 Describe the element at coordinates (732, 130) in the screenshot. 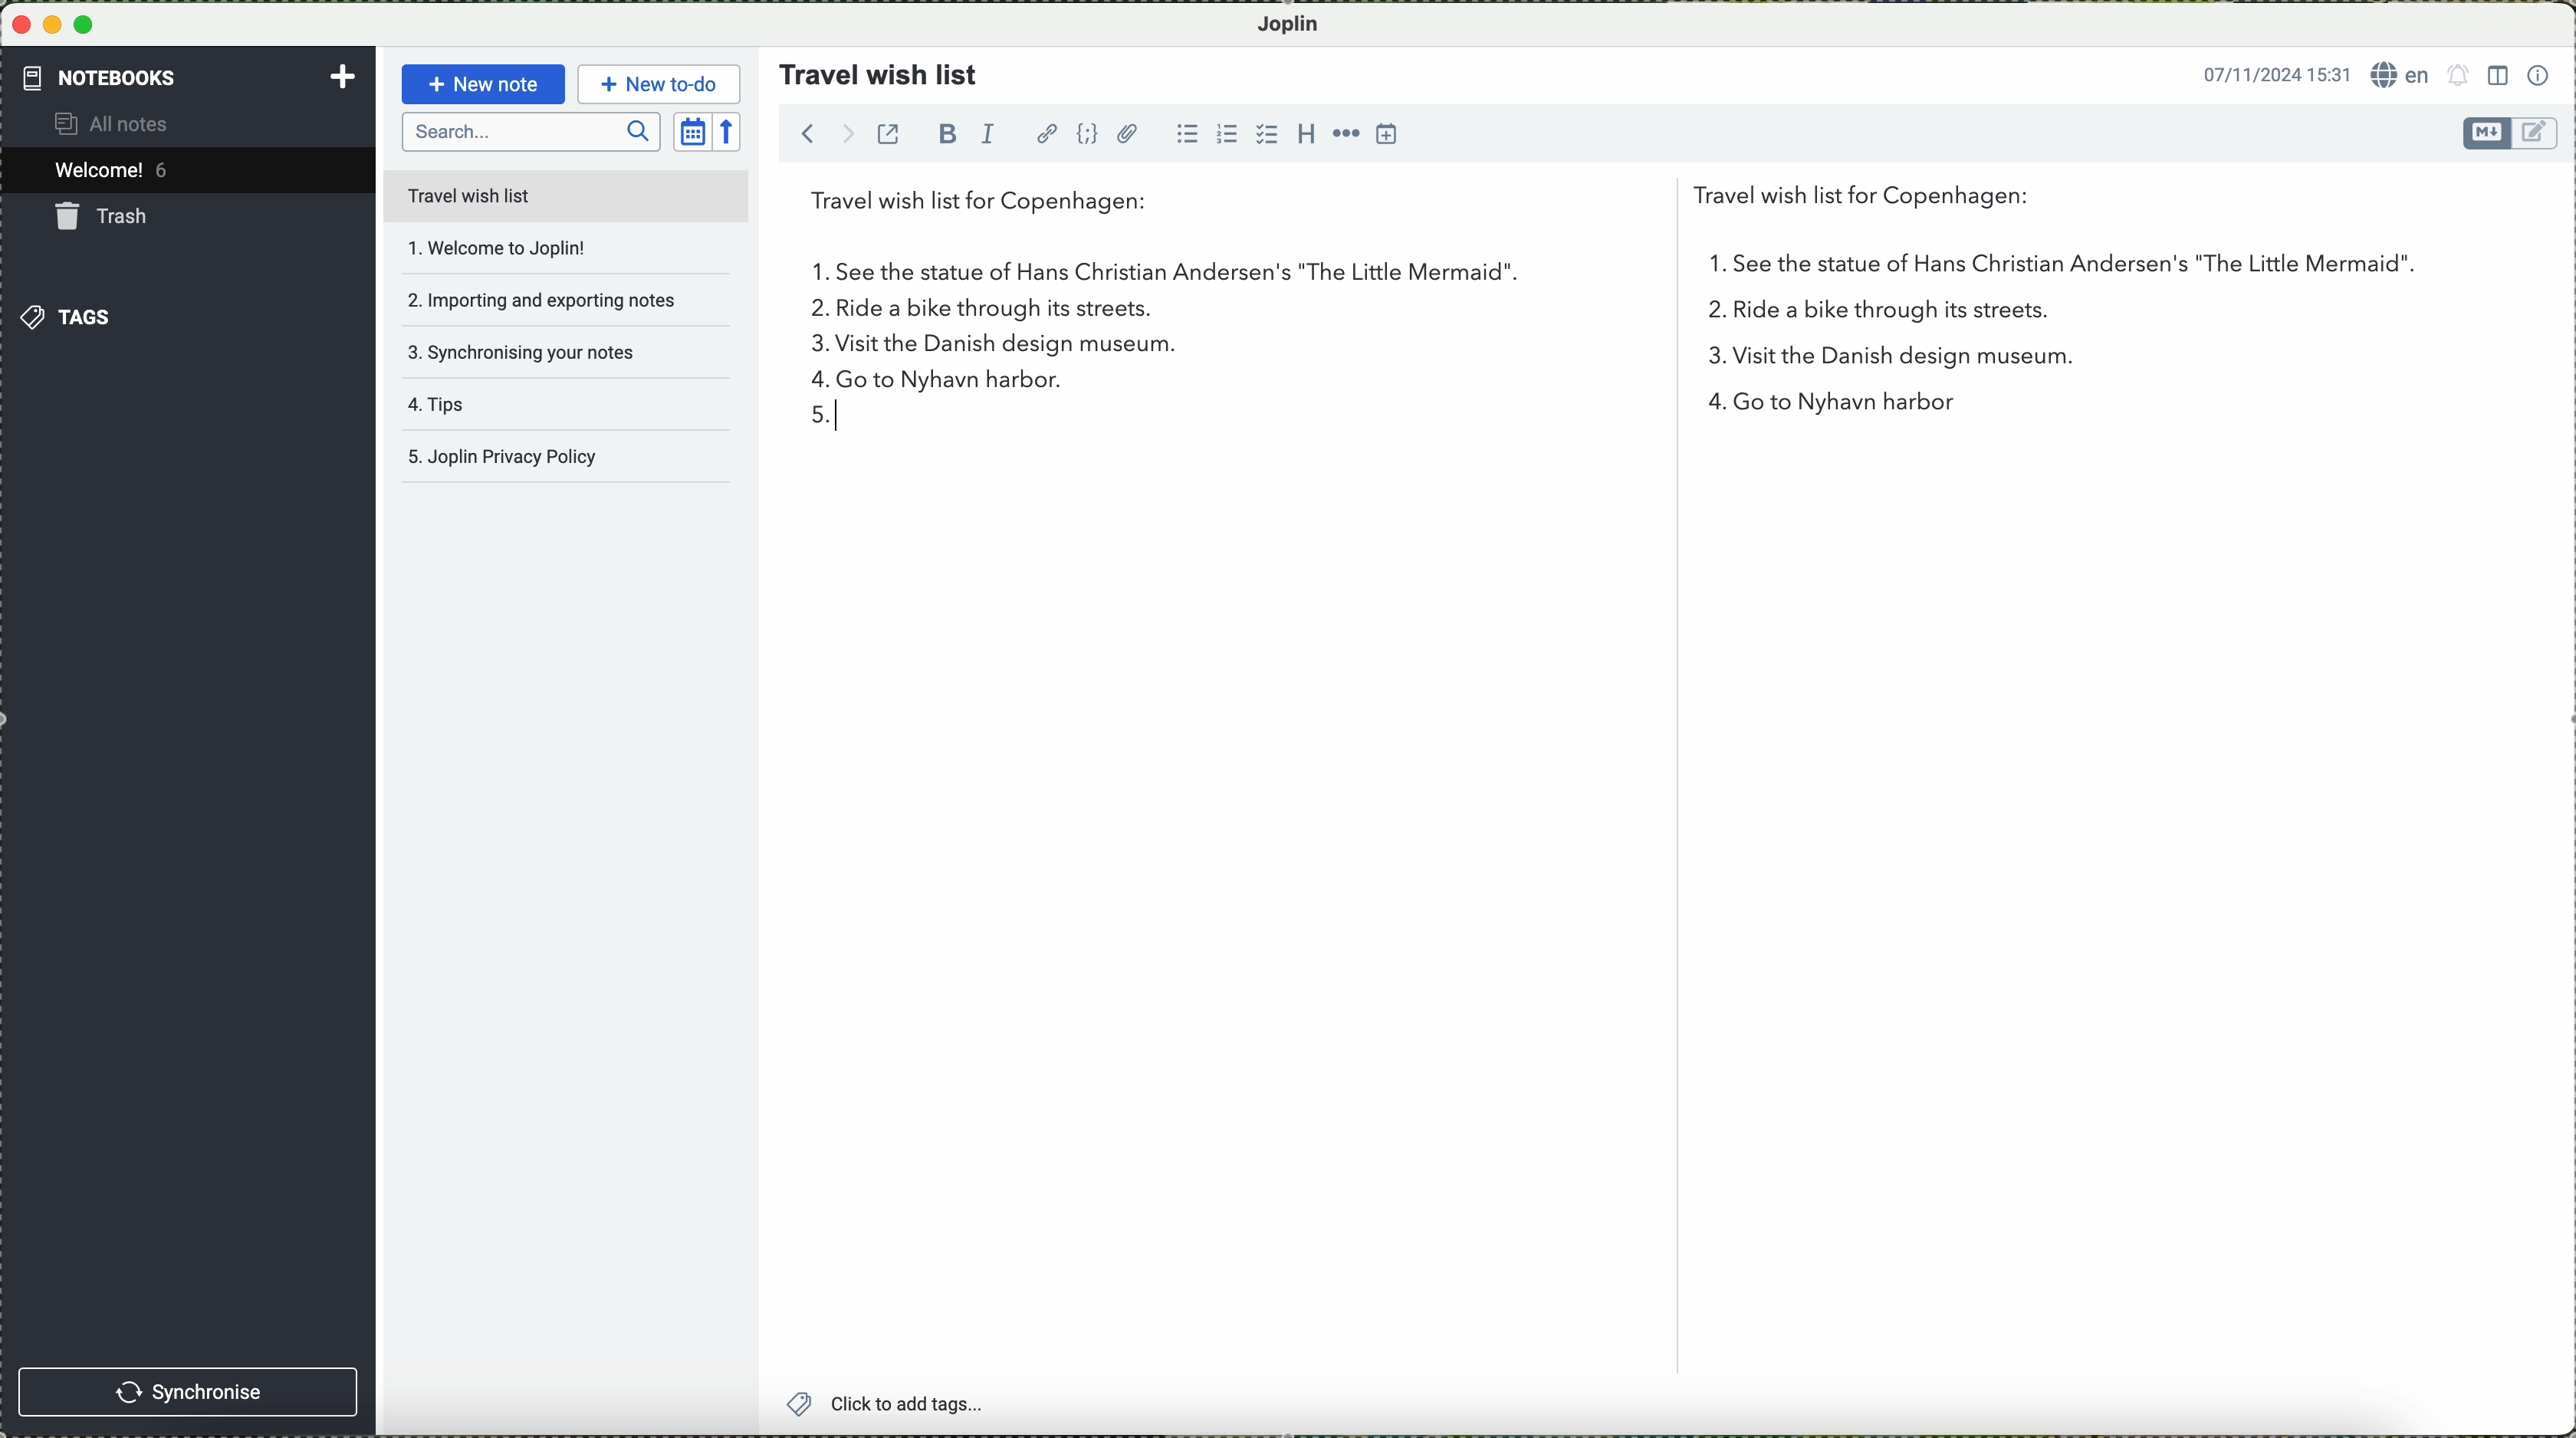

I see `reverse sort order` at that location.